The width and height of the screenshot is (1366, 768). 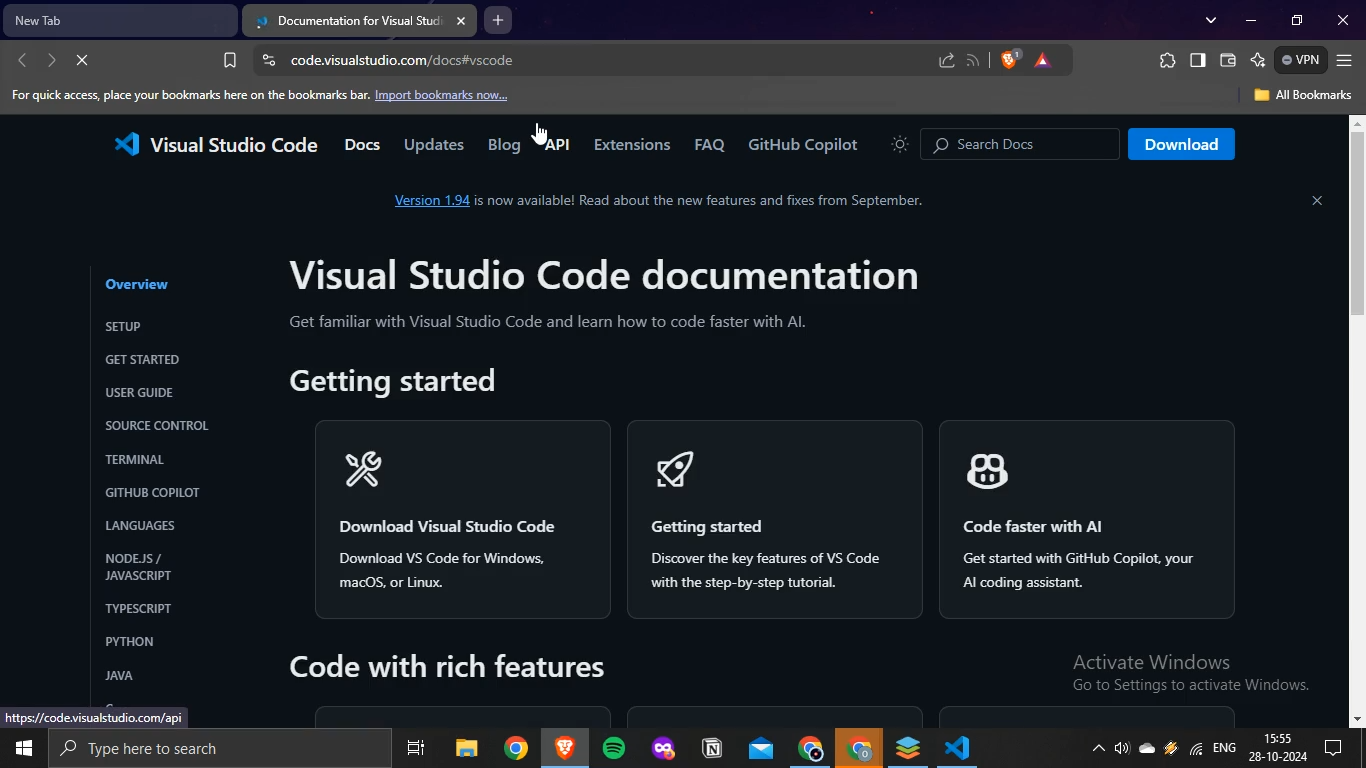 What do you see at coordinates (21, 58) in the screenshot?
I see `go back one page` at bounding box center [21, 58].